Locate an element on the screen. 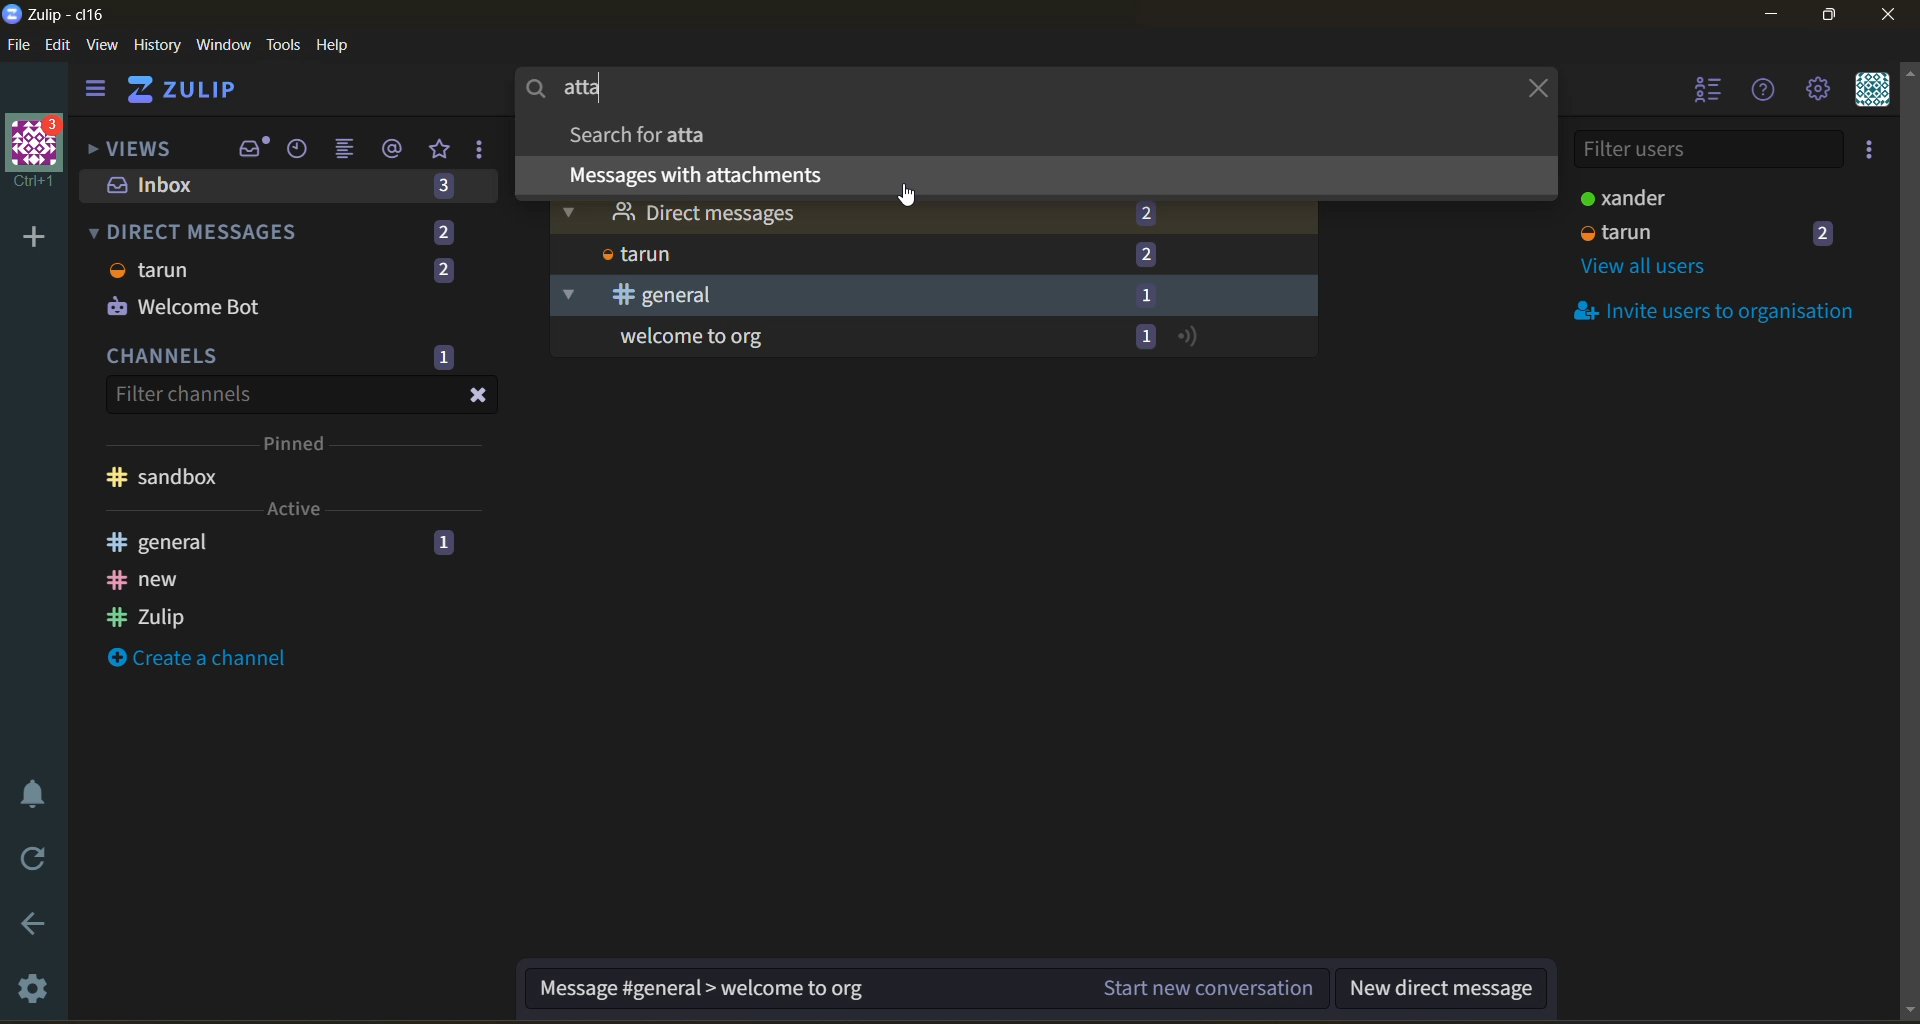  filter users is located at coordinates (1707, 151).